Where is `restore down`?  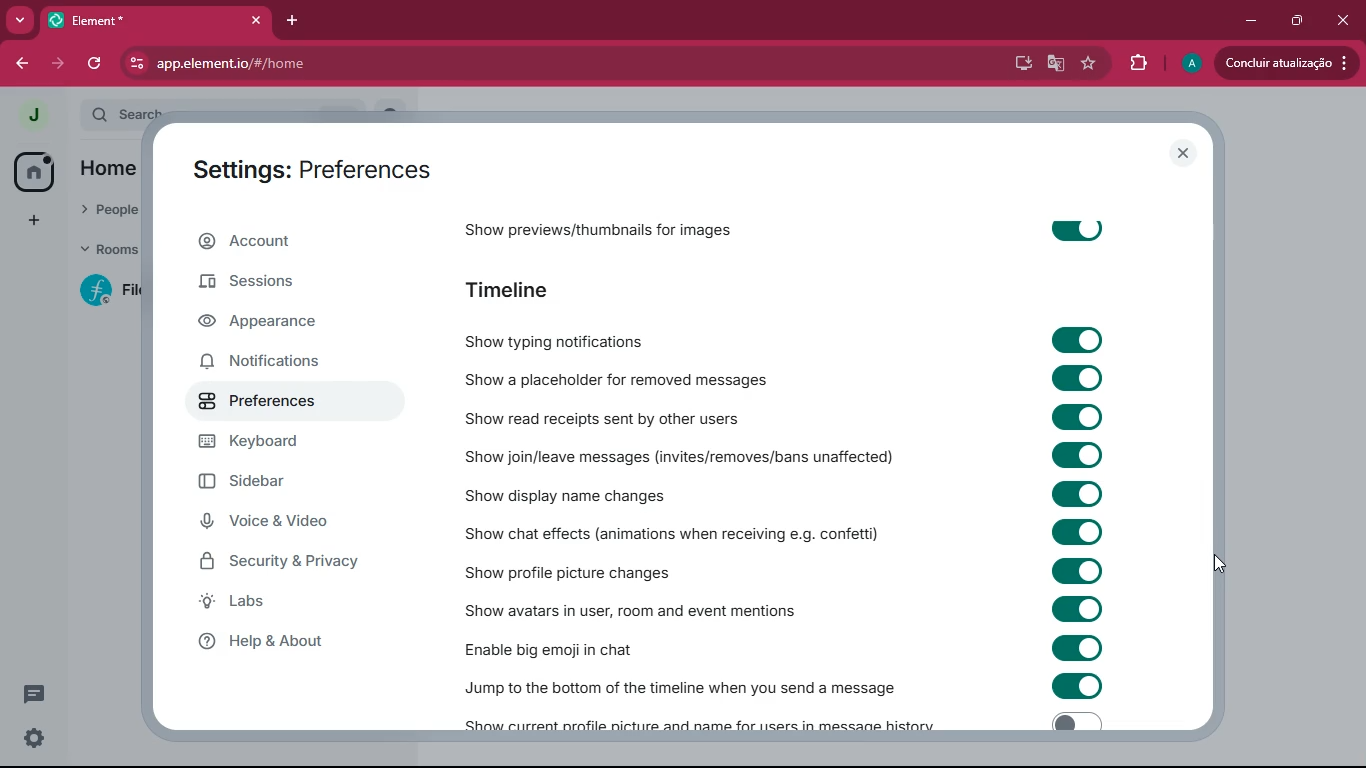 restore down is located at coordinates (1294, 21).